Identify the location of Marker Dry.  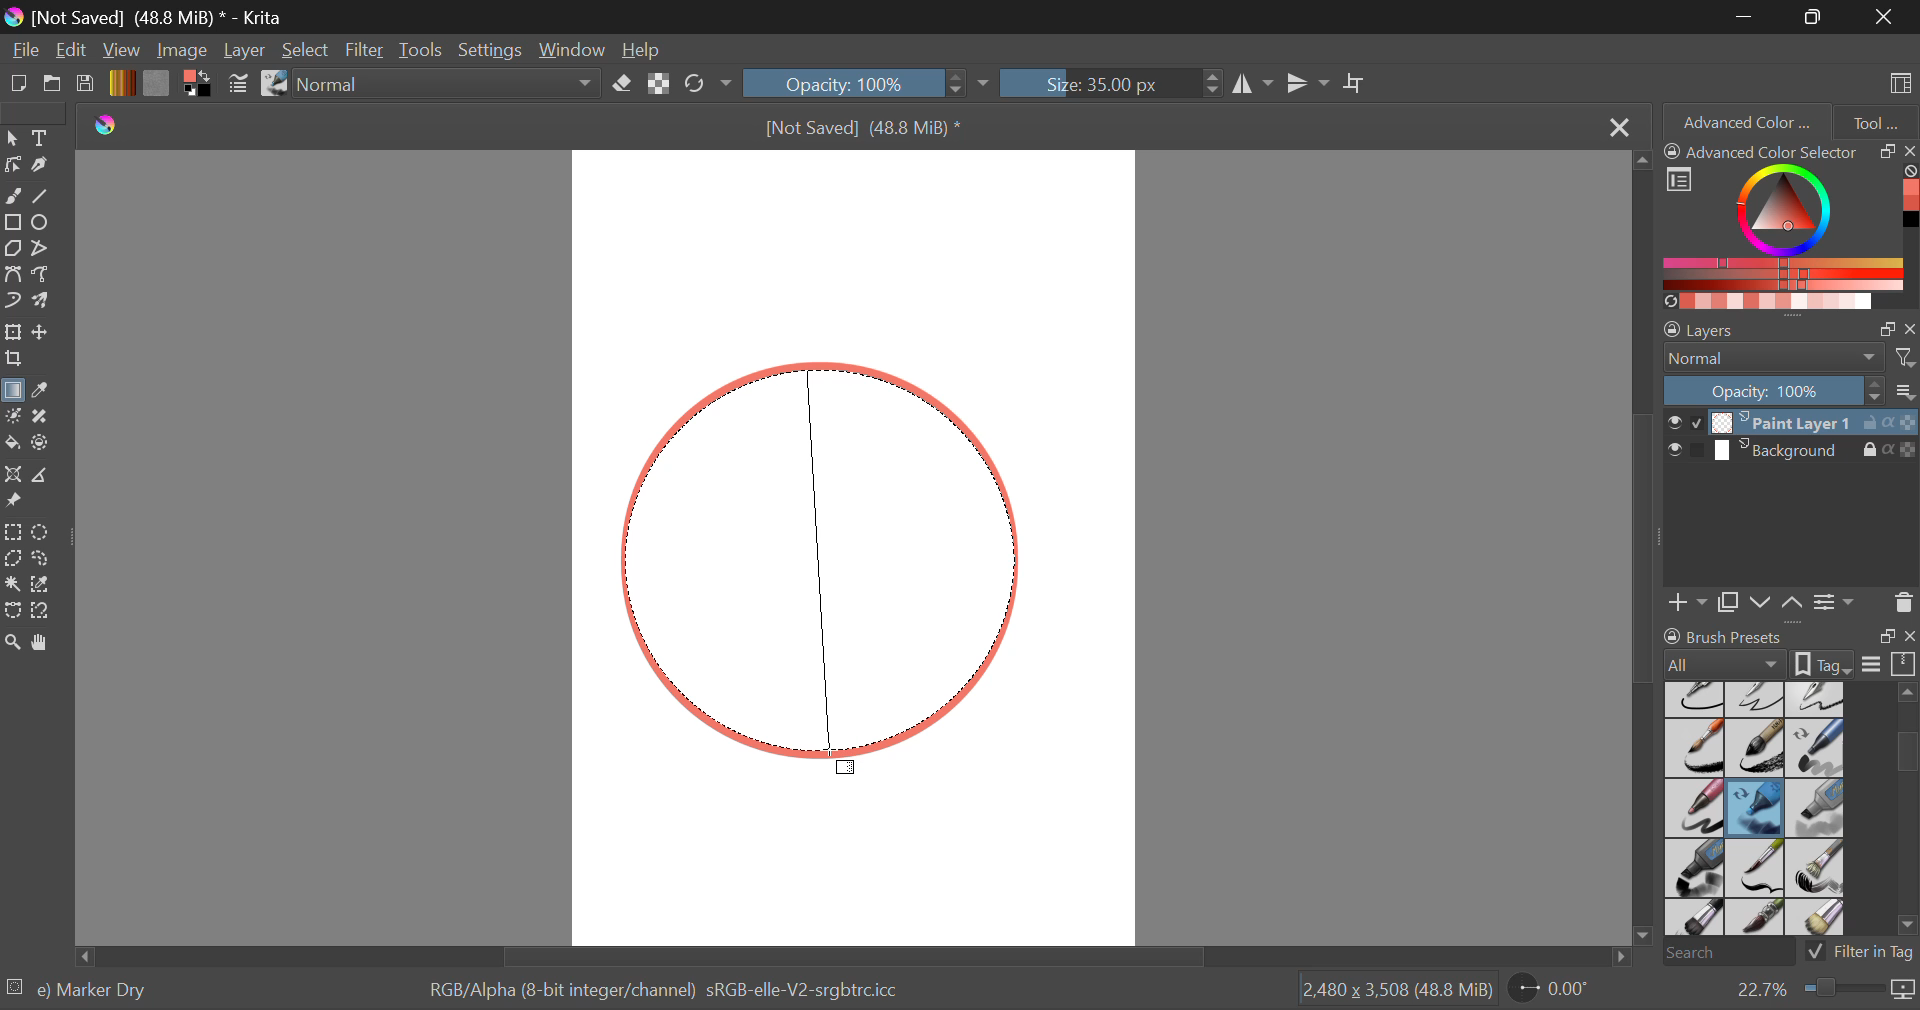
(1756, 808).